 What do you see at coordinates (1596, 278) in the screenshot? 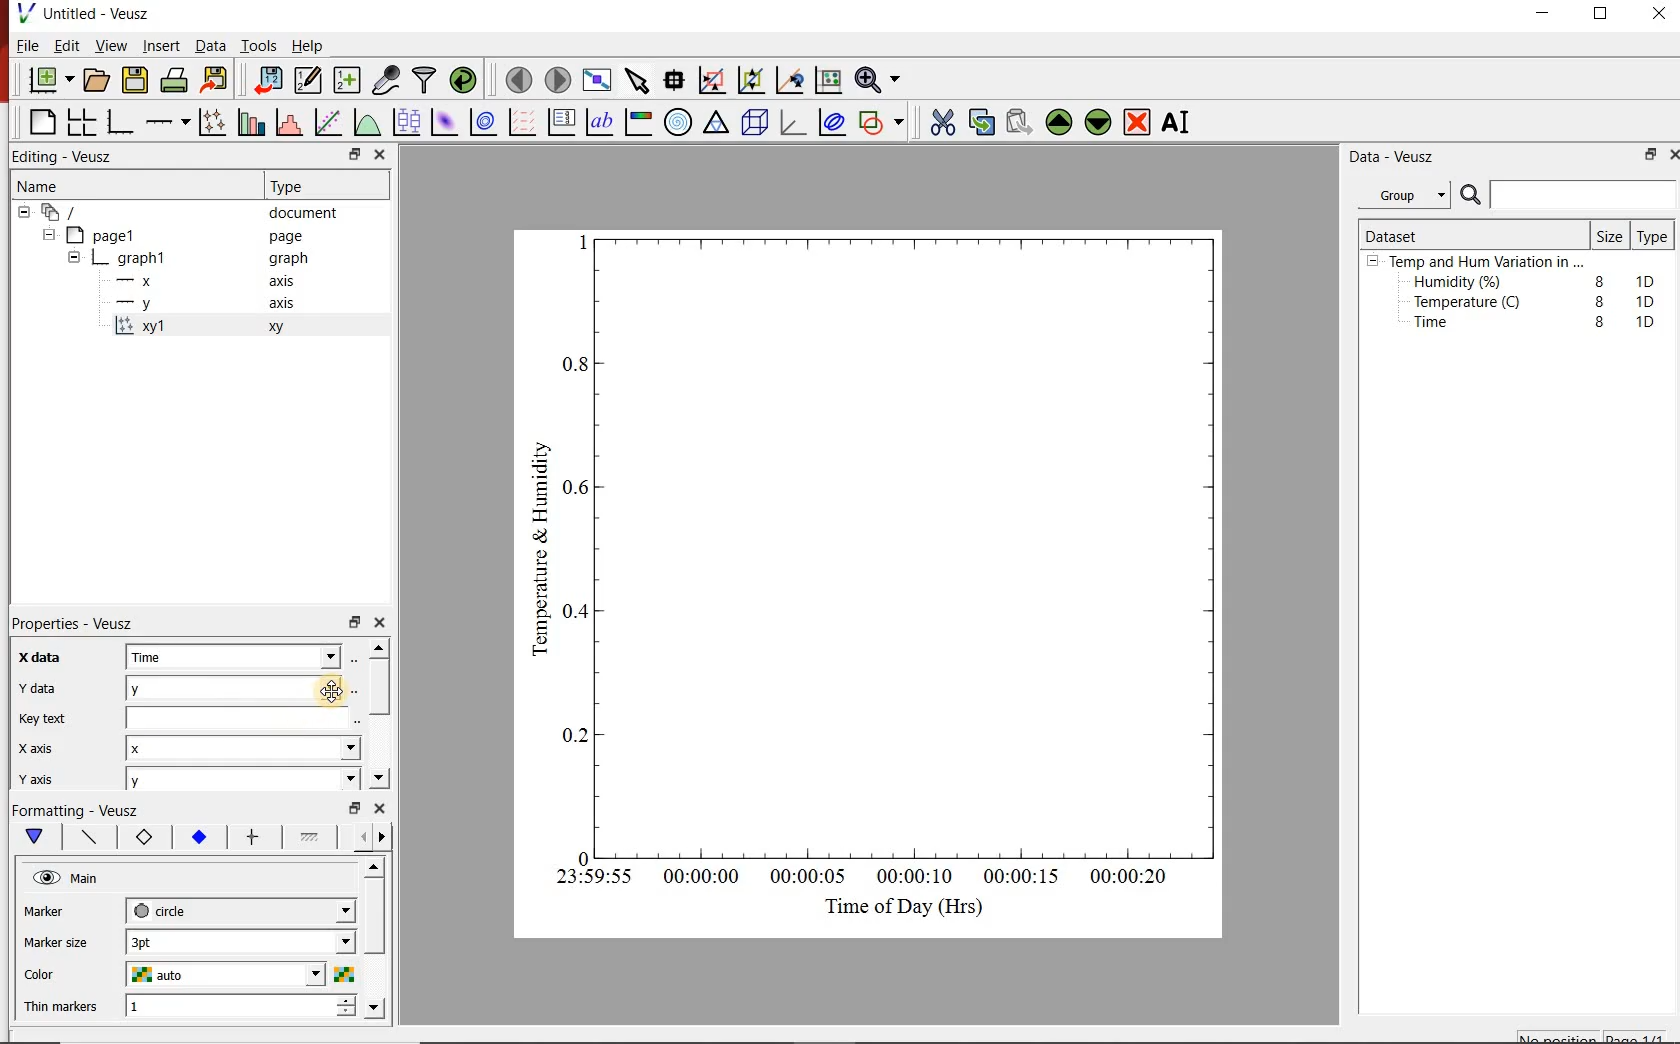
I see `8` at bounding box center [1596, 278].